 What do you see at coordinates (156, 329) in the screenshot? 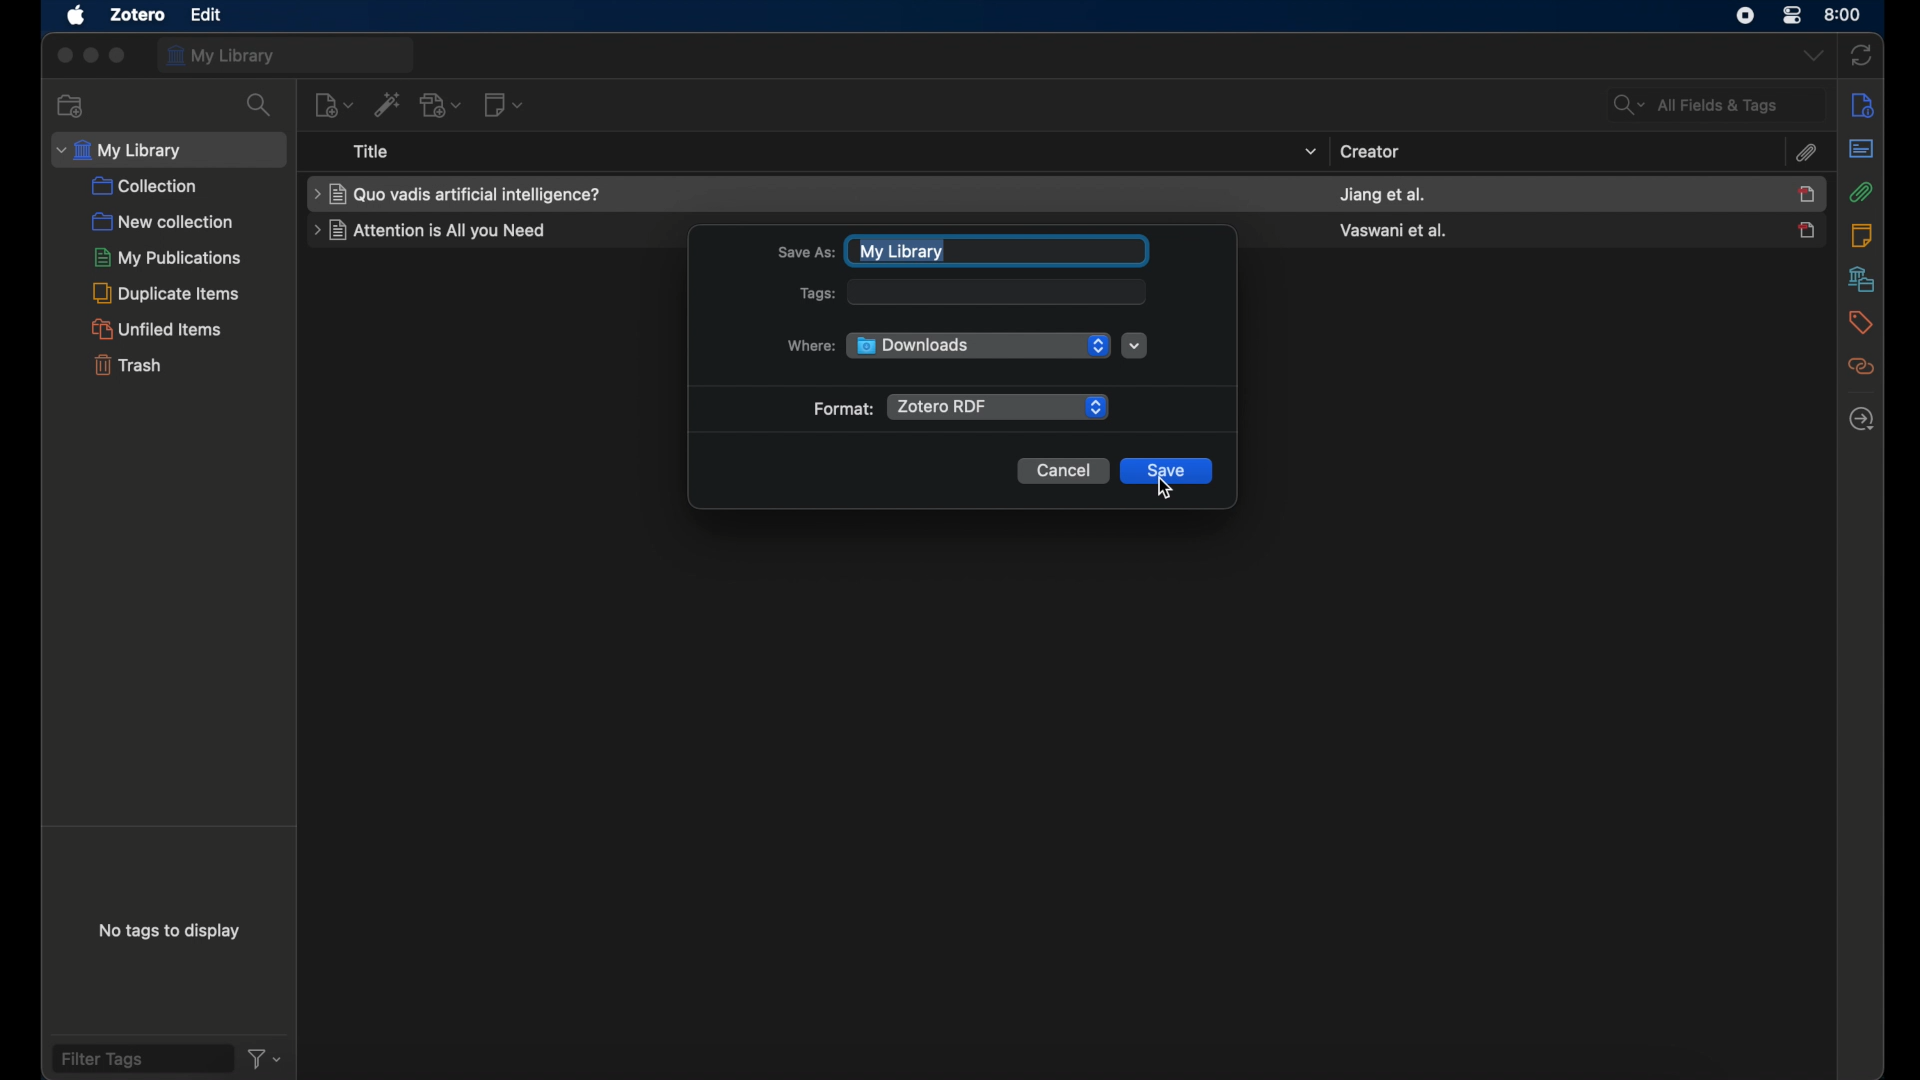
I see `unified items` at bounding box center [156, 329].